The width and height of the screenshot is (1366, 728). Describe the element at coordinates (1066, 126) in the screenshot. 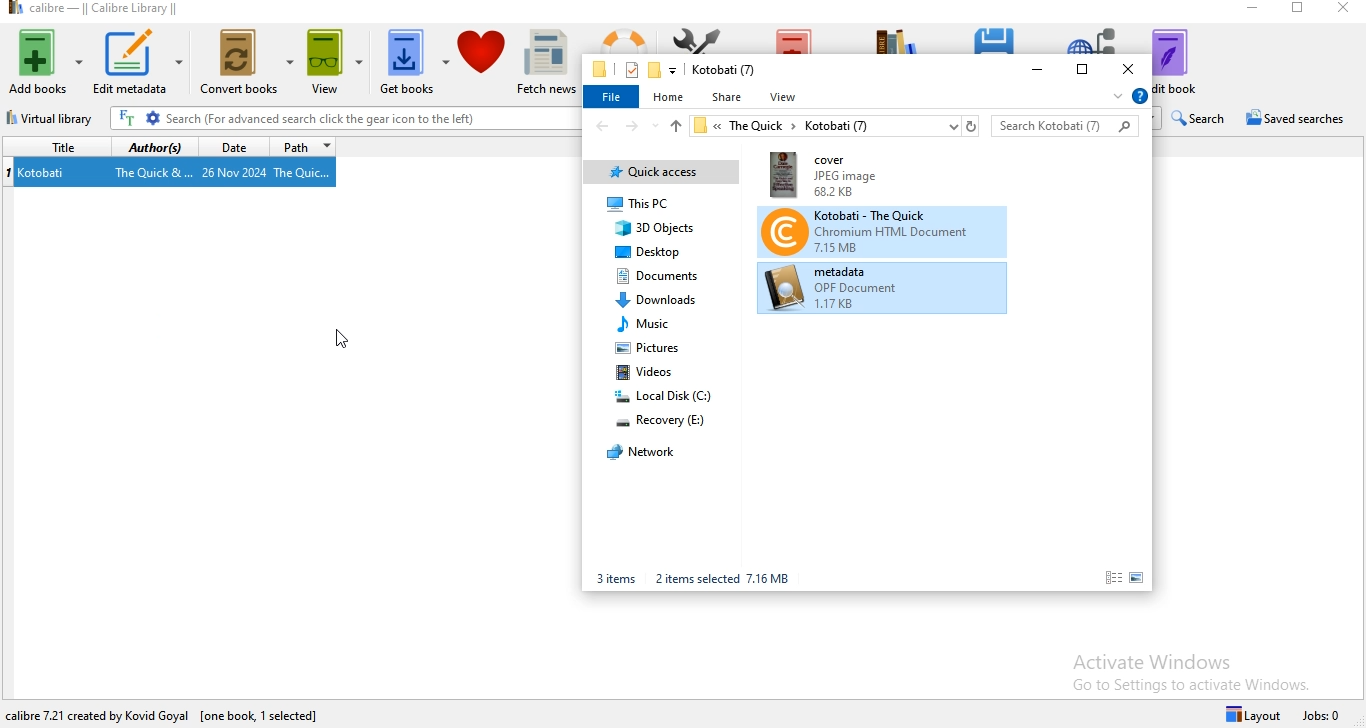

I see `search bar` at that location.